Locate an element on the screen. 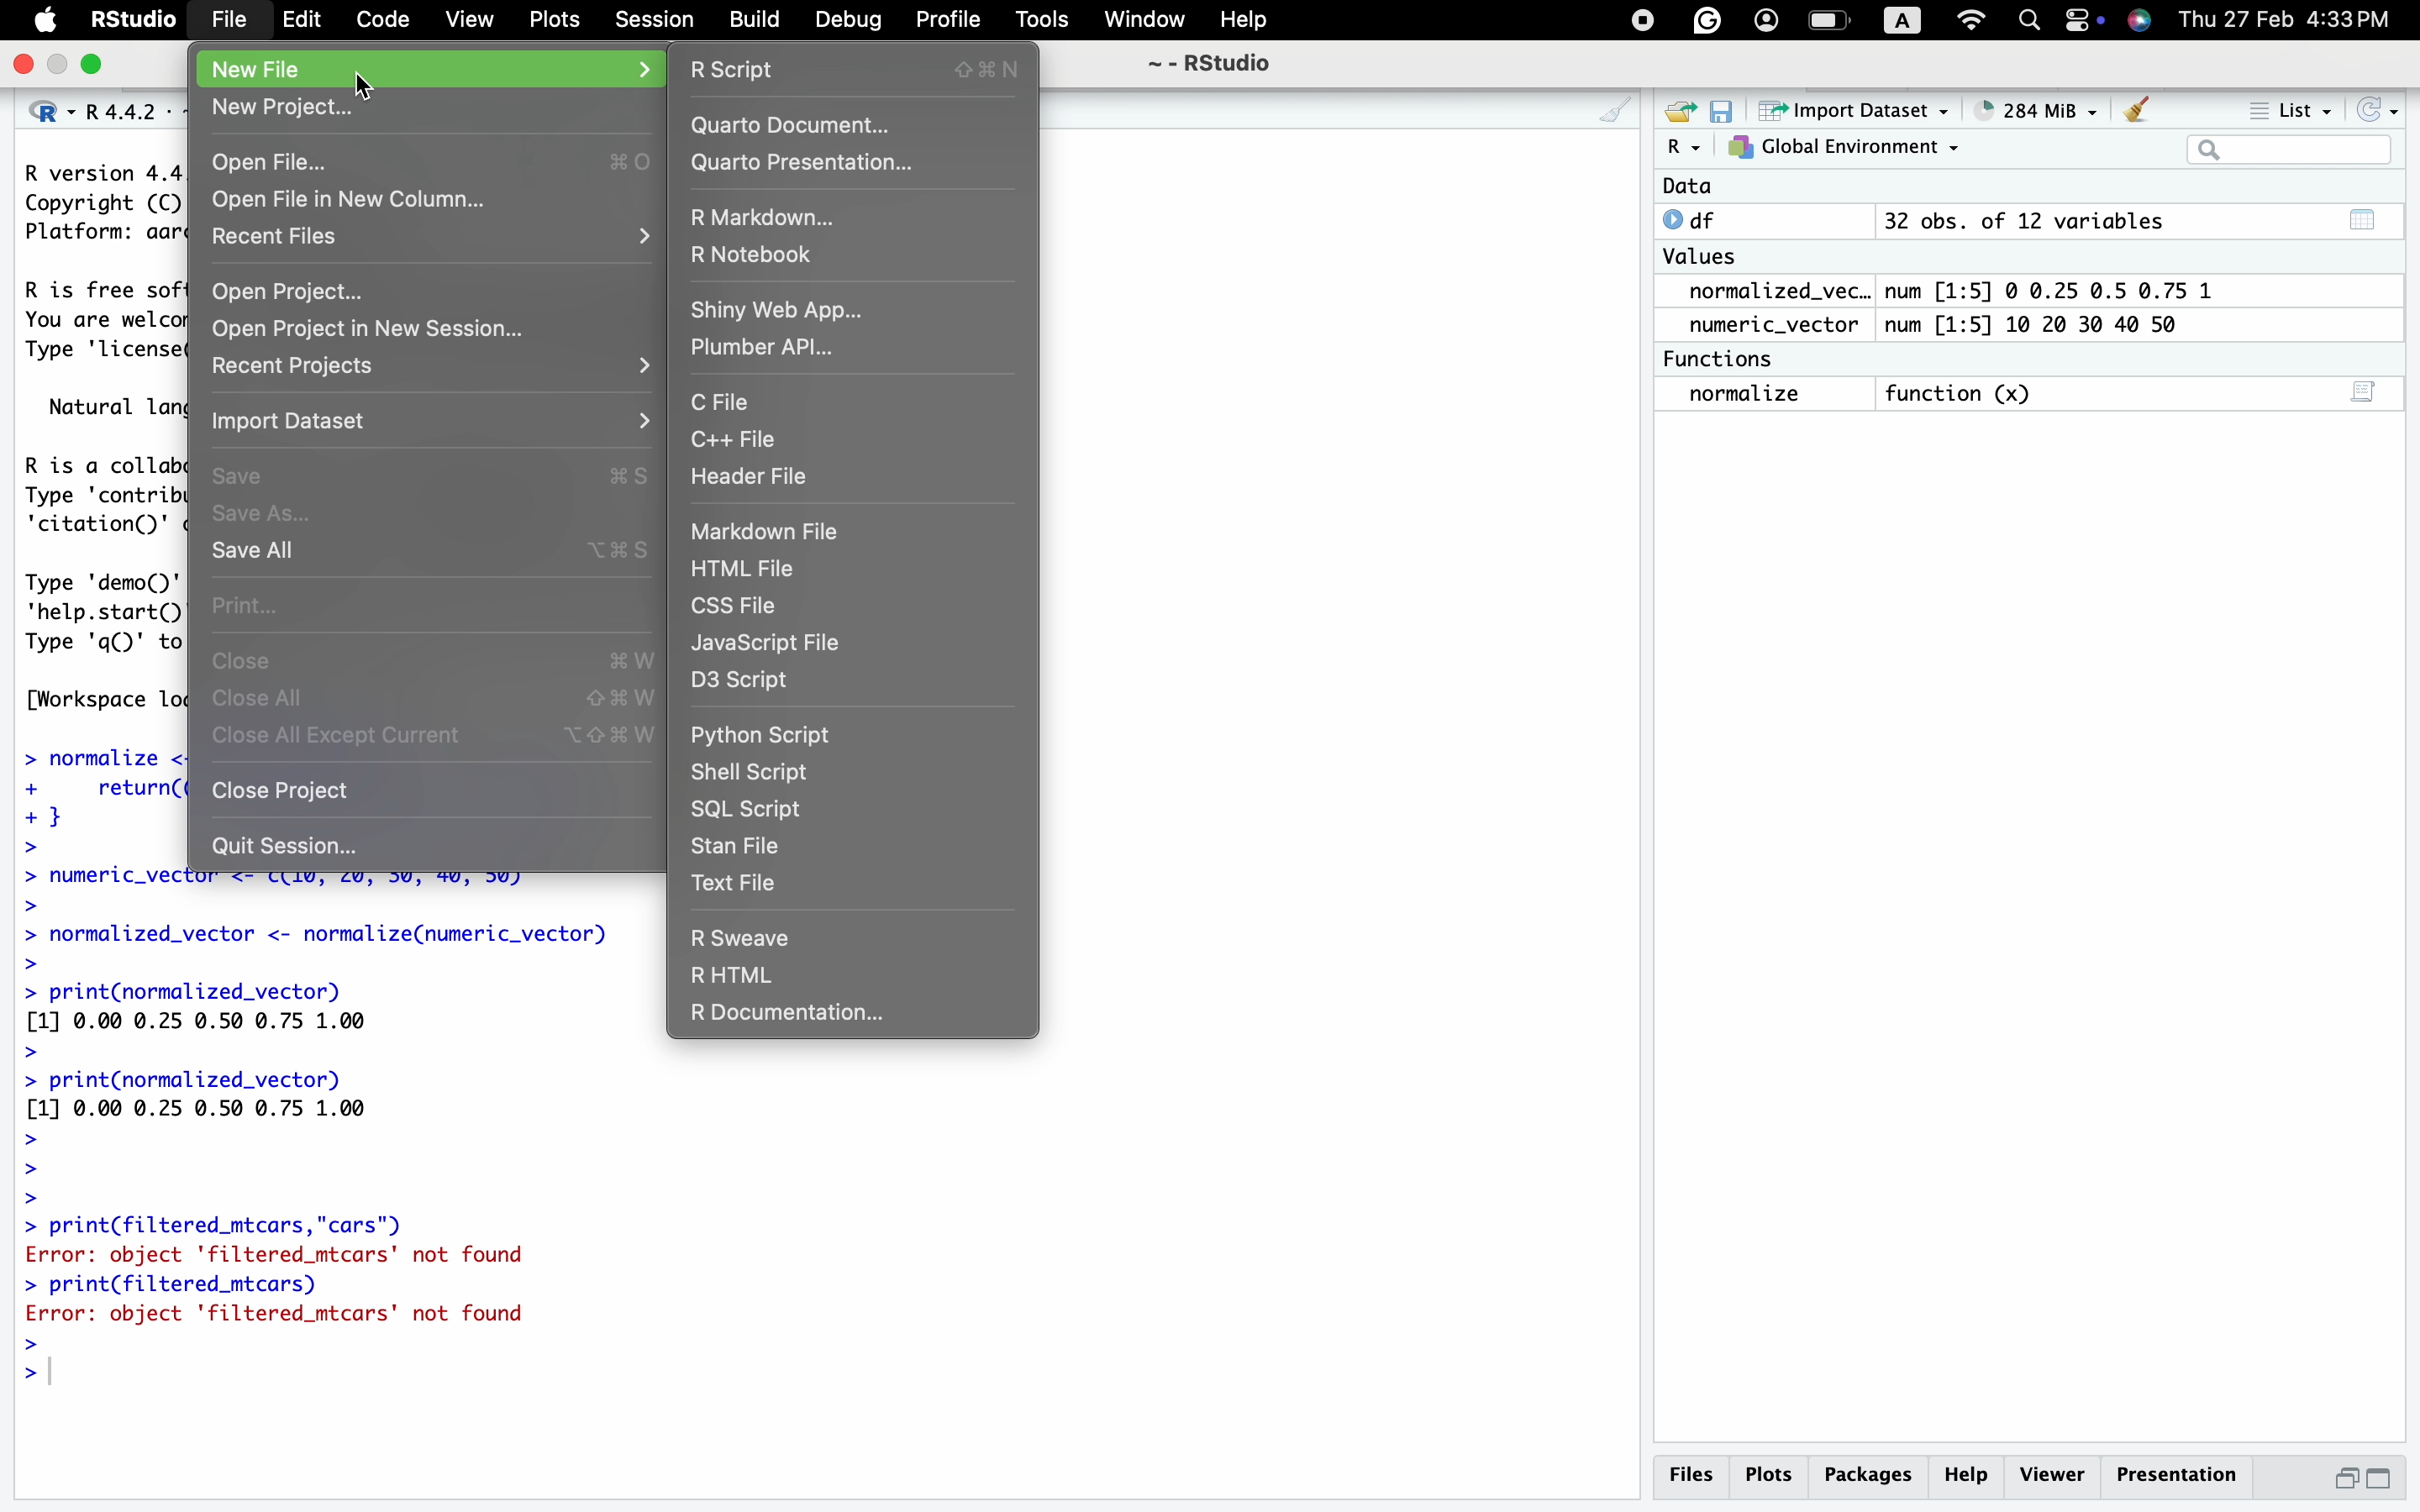  New File is located at coordinates (264, 70).